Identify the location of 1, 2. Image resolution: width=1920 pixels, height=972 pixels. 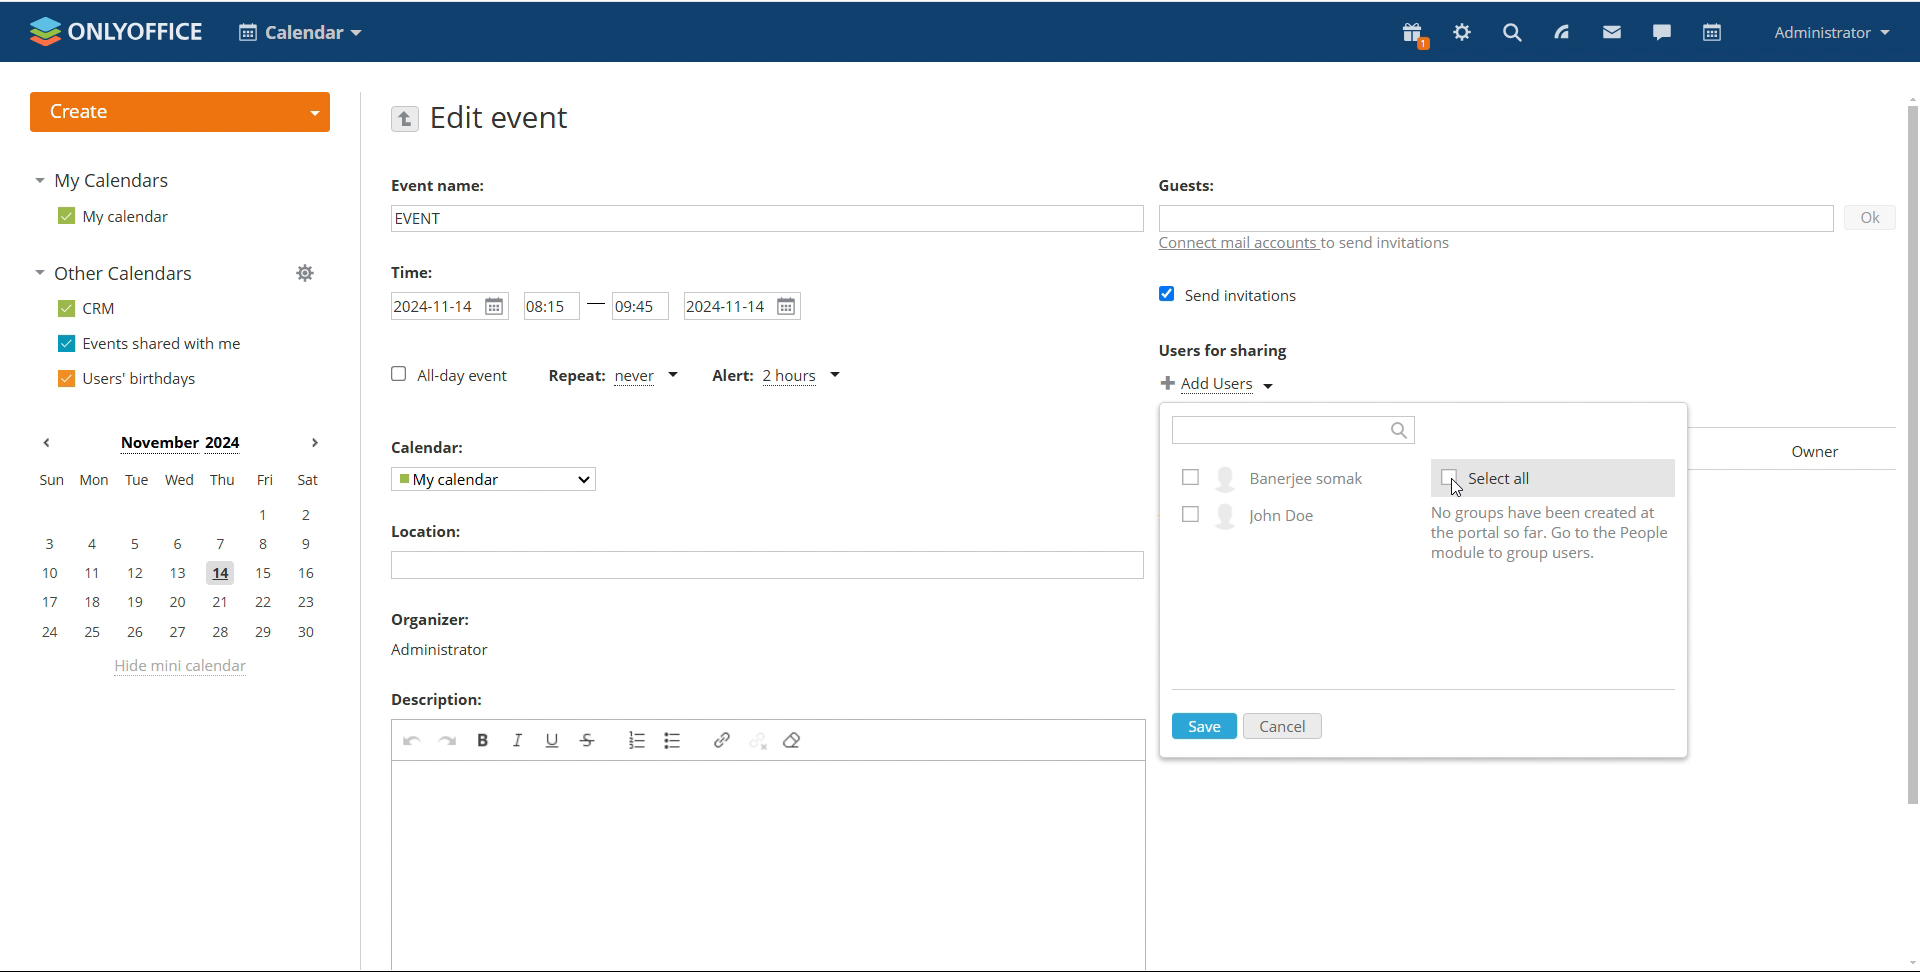
(174, 516).